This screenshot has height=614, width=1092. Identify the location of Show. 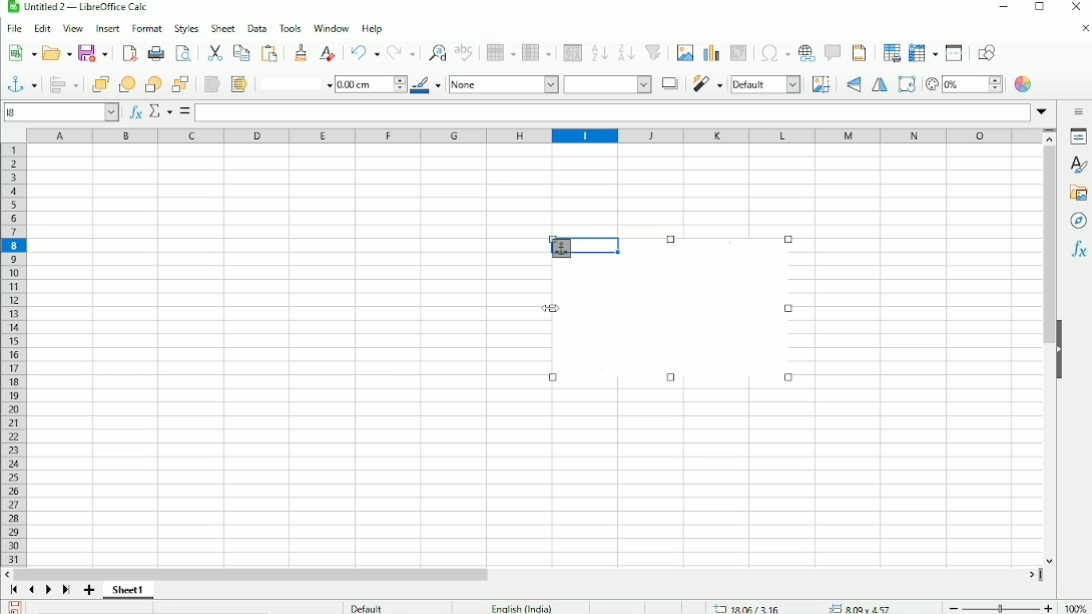
(1059, 348).